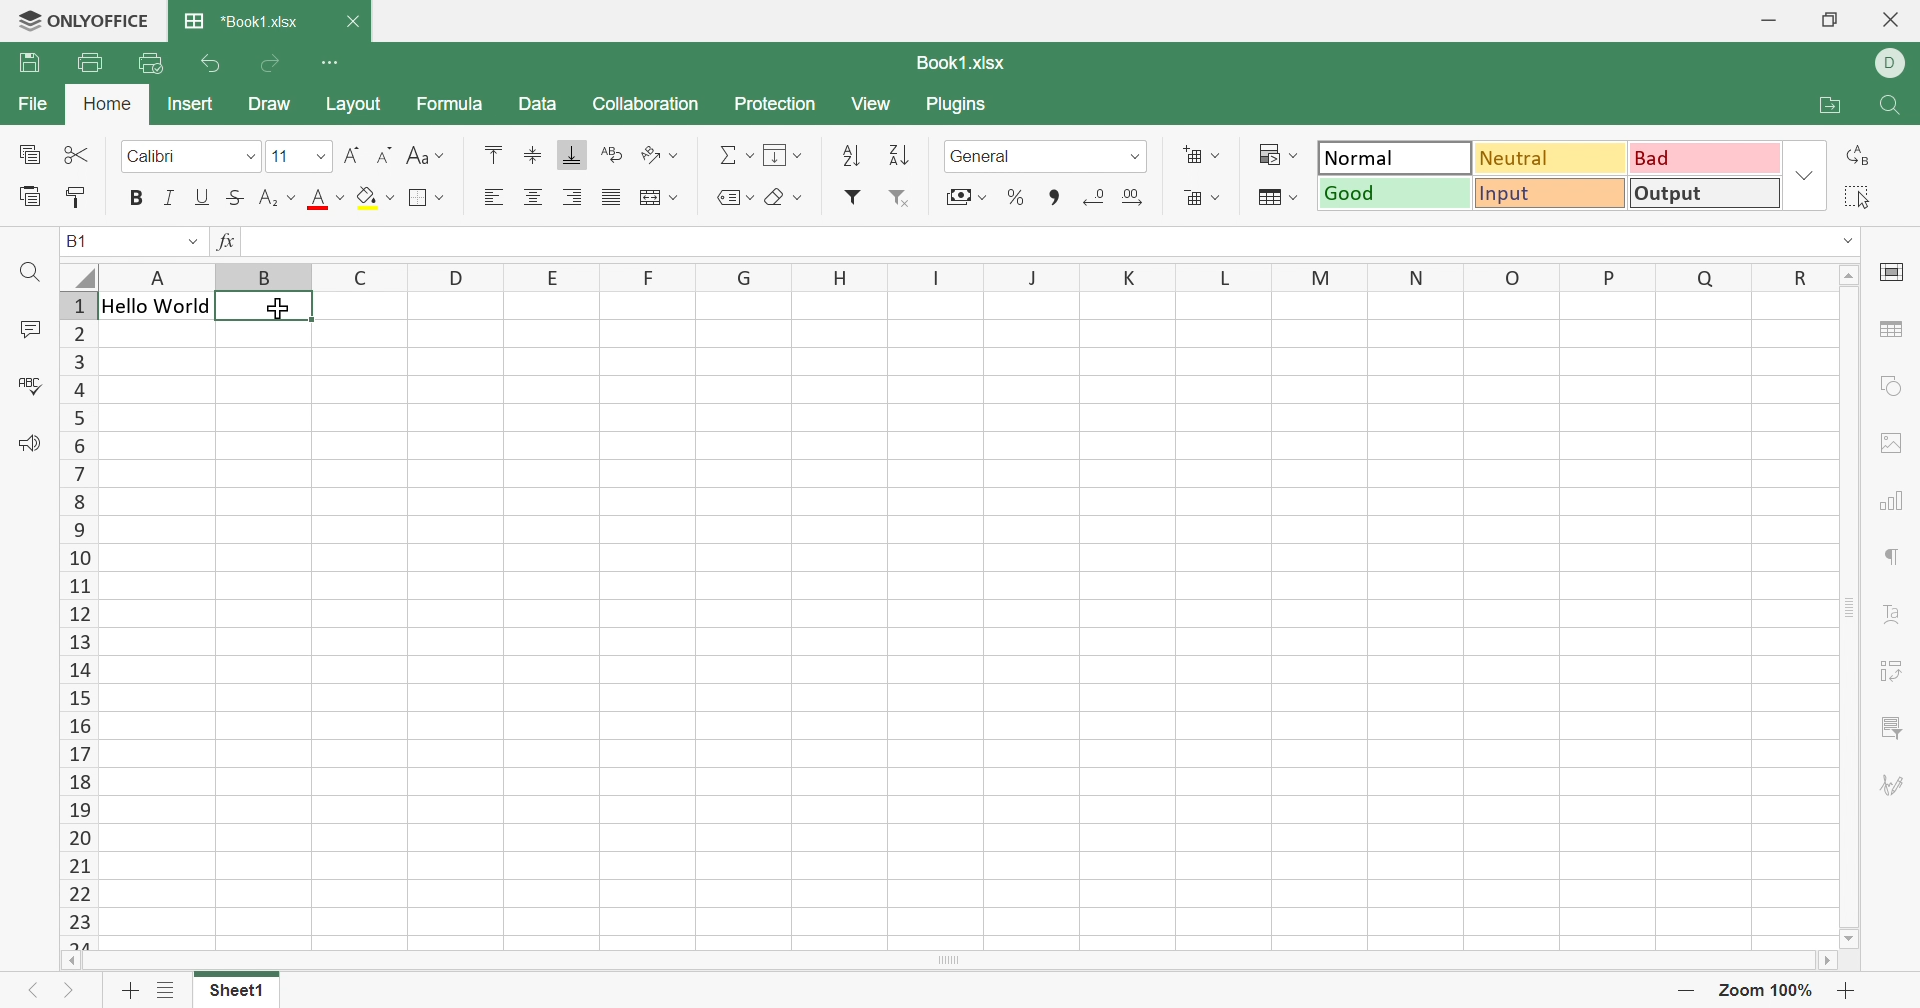 This screenshot has height=1008, width=1920. What do you see at coordinates (1895, 271) in the screenshot?
I see `Cell settings` at bounding box center [1895, 271].